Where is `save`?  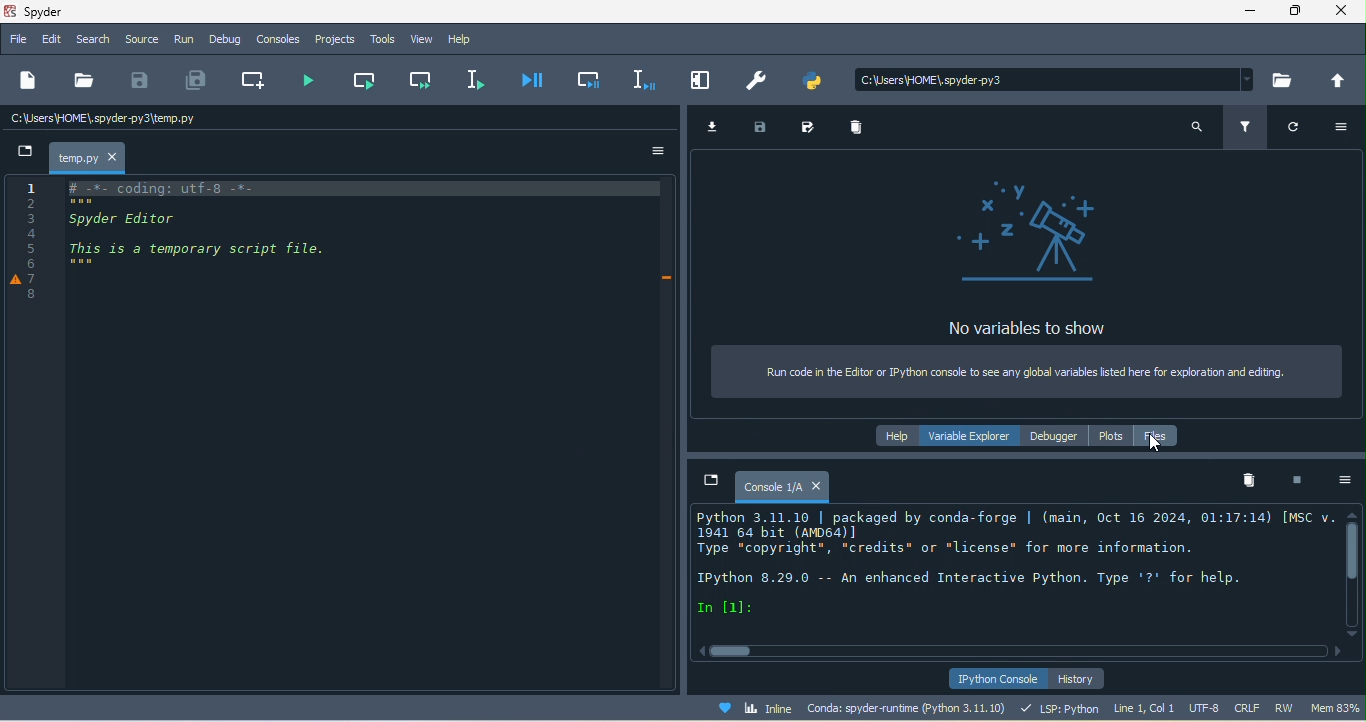 save is located at coordinates (756, 130).